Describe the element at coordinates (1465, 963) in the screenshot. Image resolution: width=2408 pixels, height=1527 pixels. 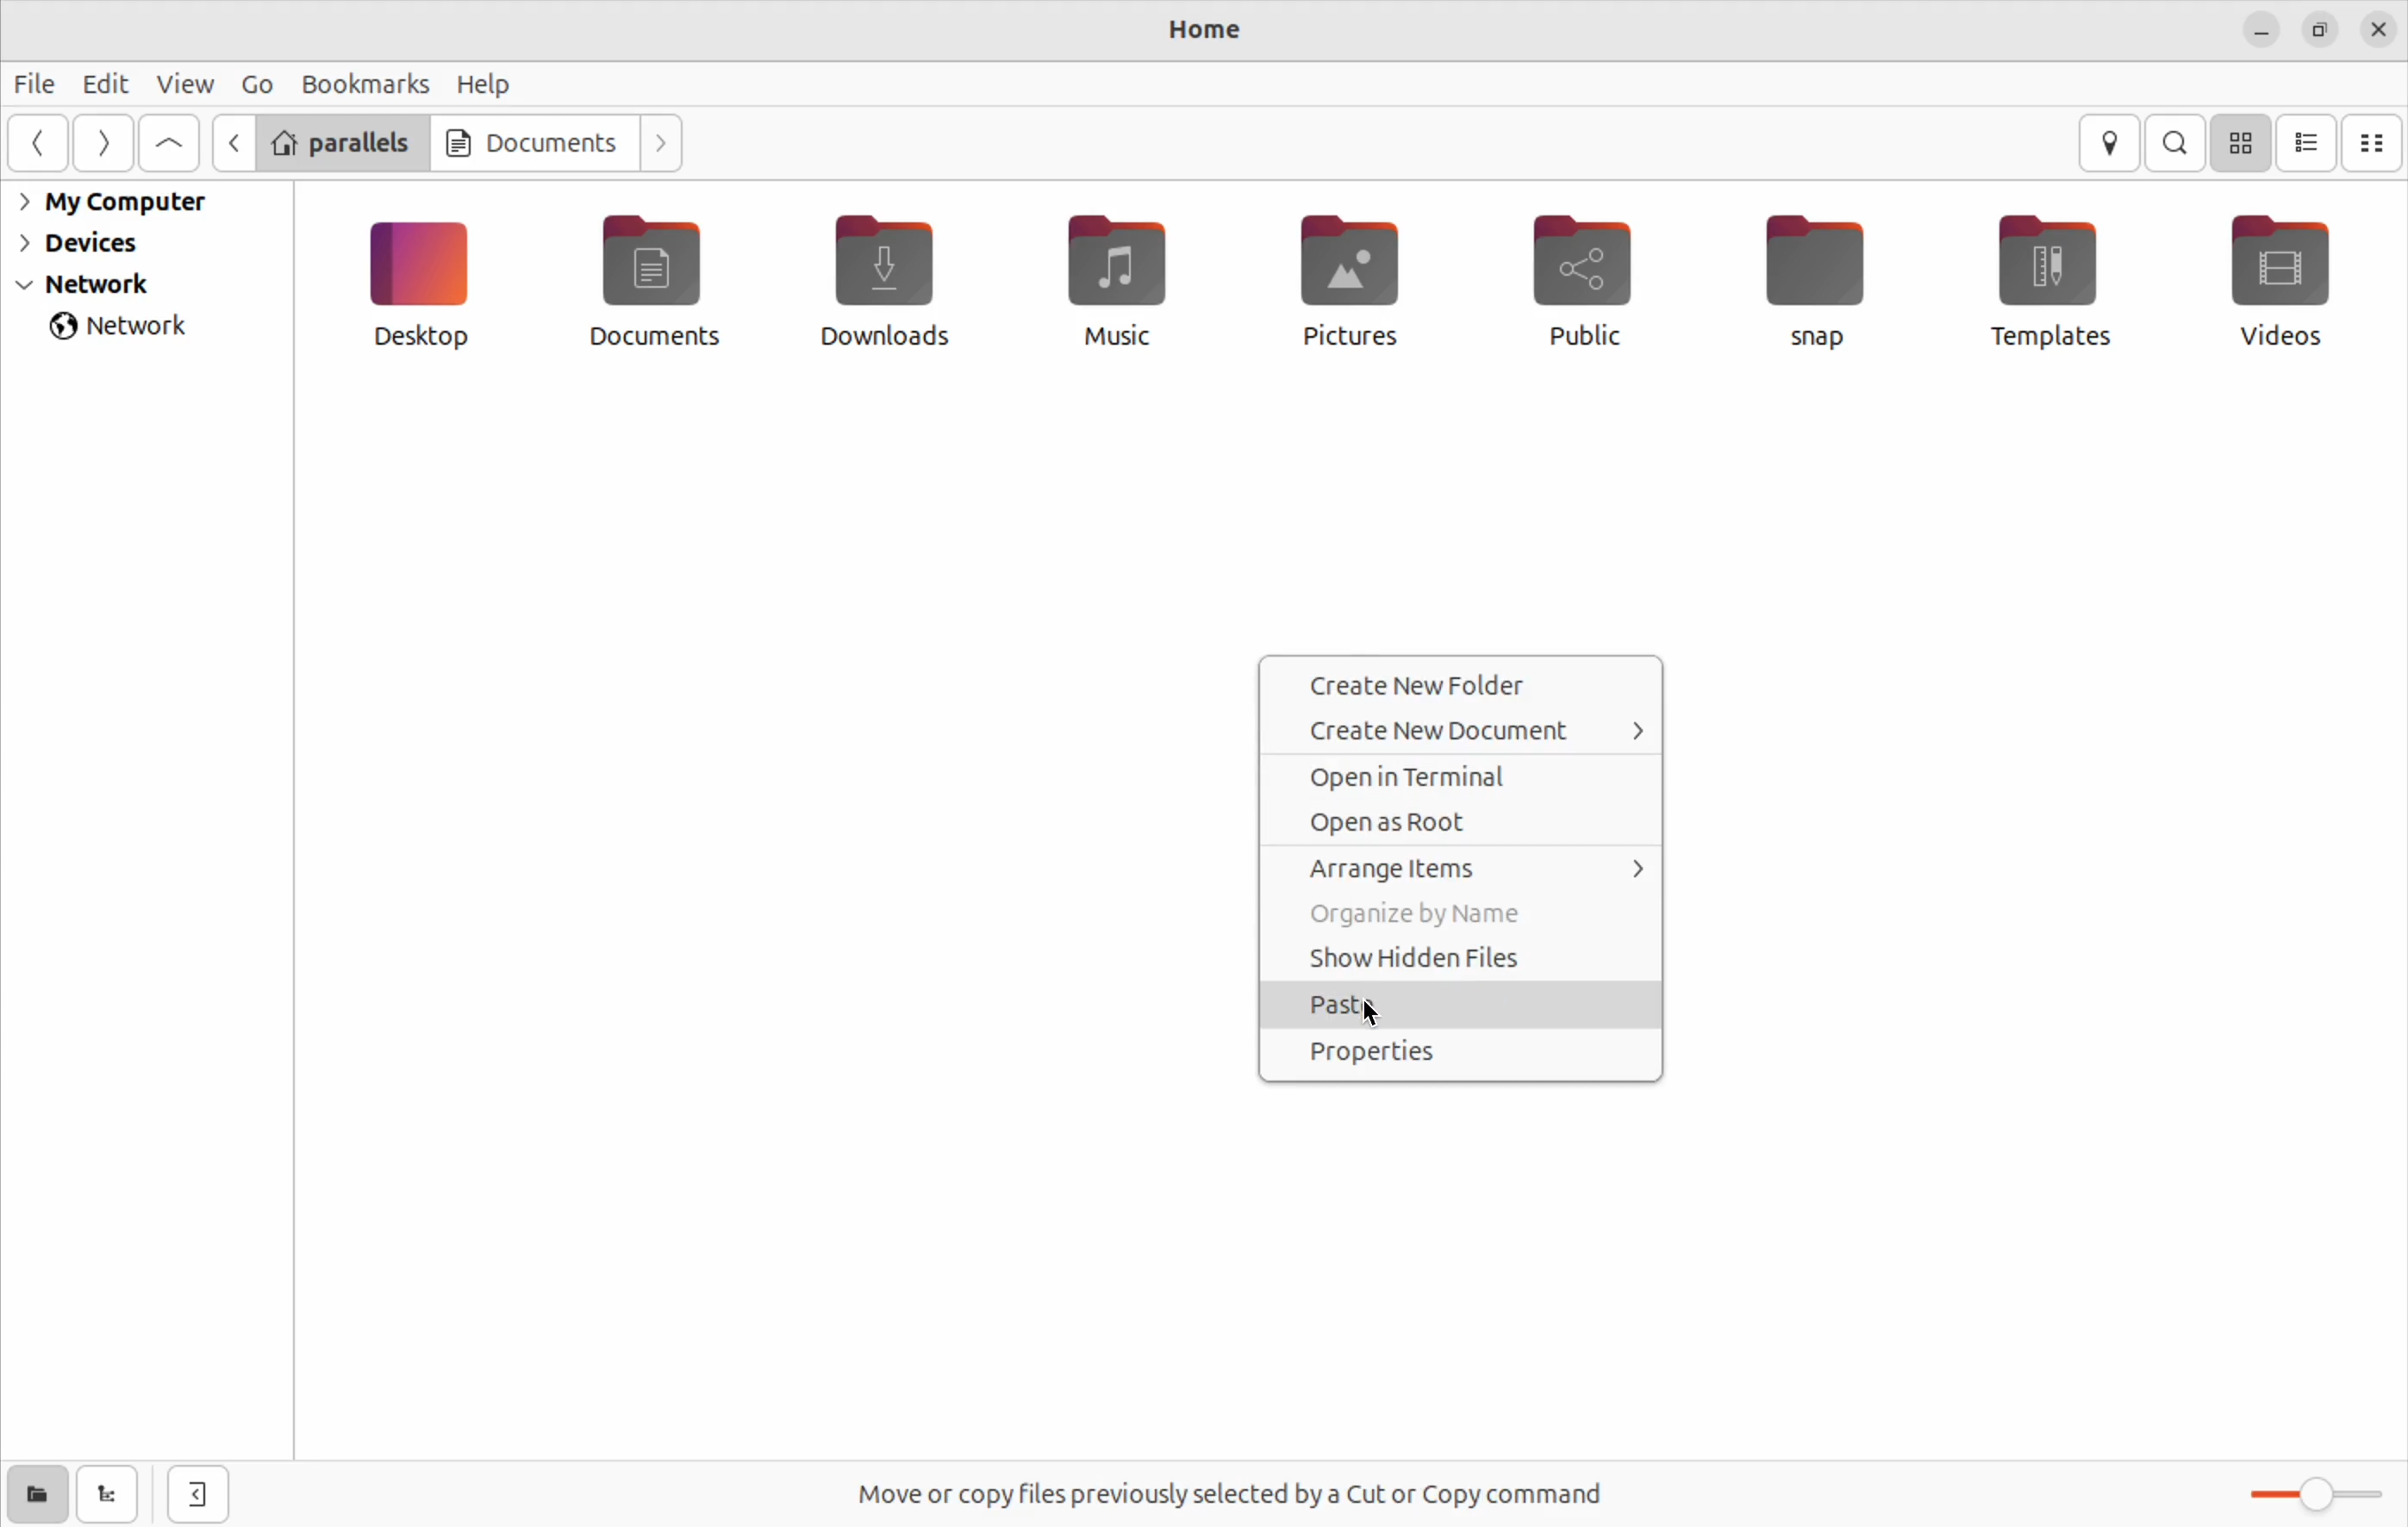
I see `Show hidden files` at that location.